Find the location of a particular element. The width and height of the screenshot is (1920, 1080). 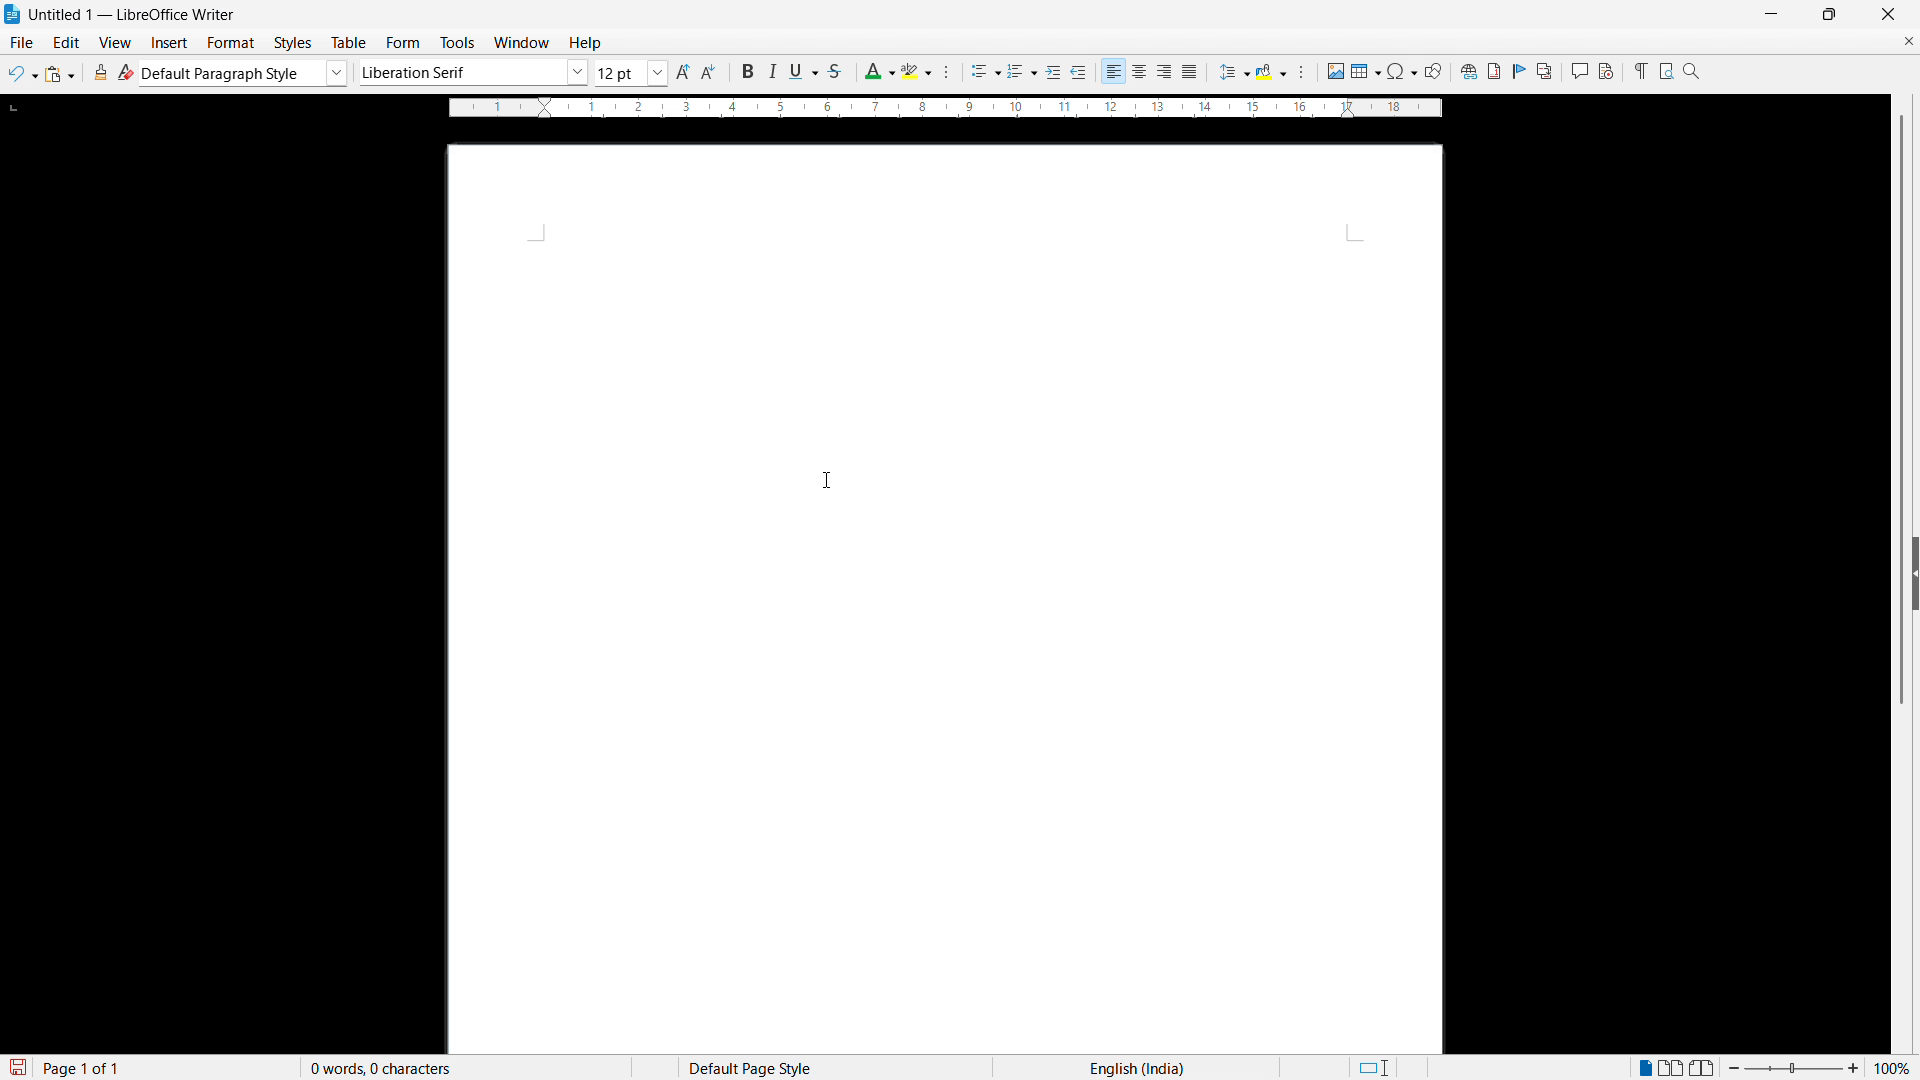

Zoom  is located at coordinates (1692, 70).